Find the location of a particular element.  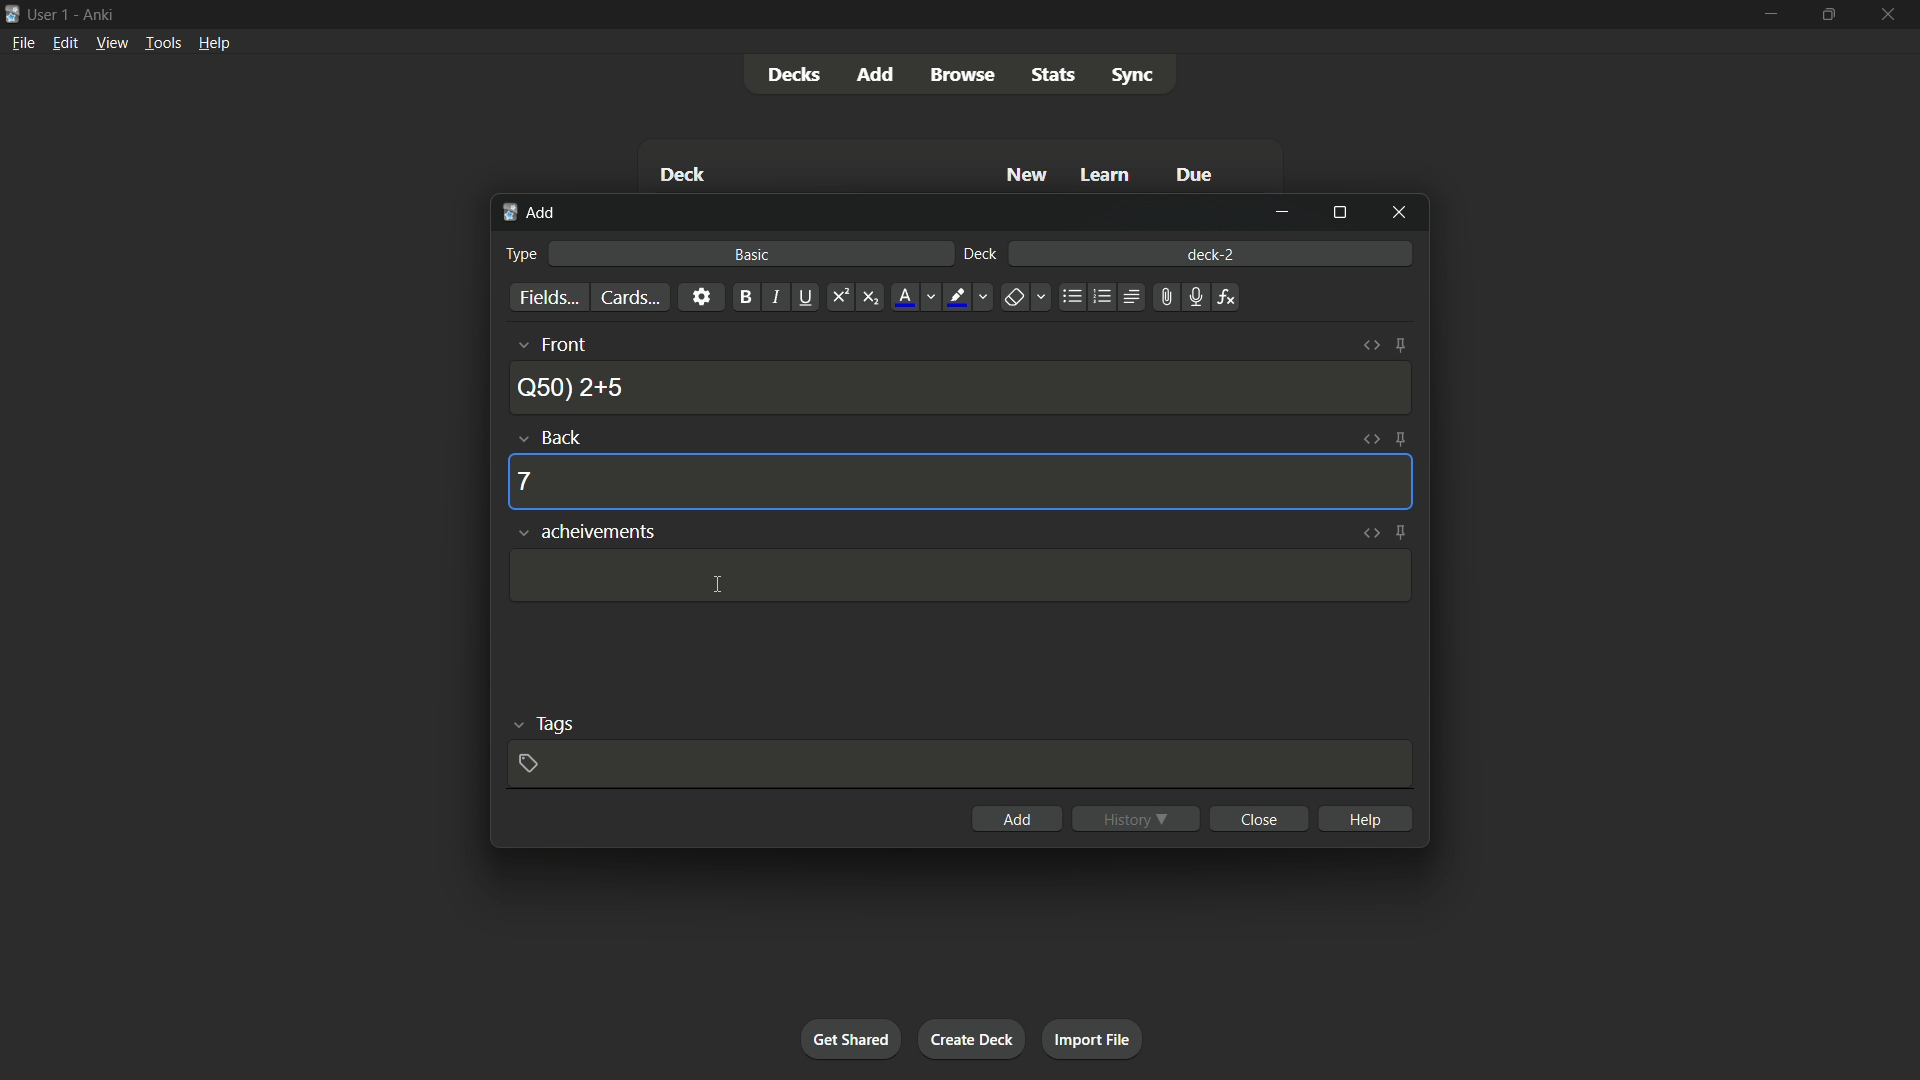

achievements is located at coordinates (586, 533).